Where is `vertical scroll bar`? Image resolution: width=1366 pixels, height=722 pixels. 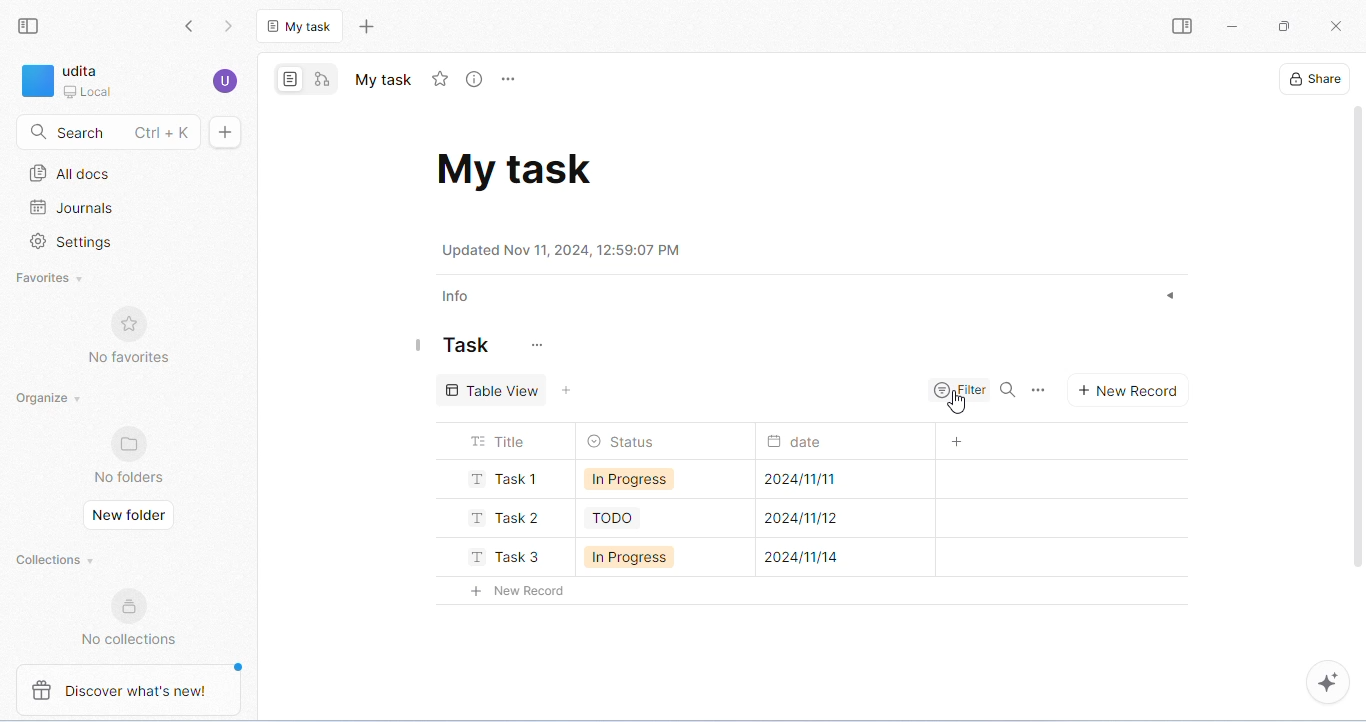 vertical scroll bar is located at coordinates (1357, 348).